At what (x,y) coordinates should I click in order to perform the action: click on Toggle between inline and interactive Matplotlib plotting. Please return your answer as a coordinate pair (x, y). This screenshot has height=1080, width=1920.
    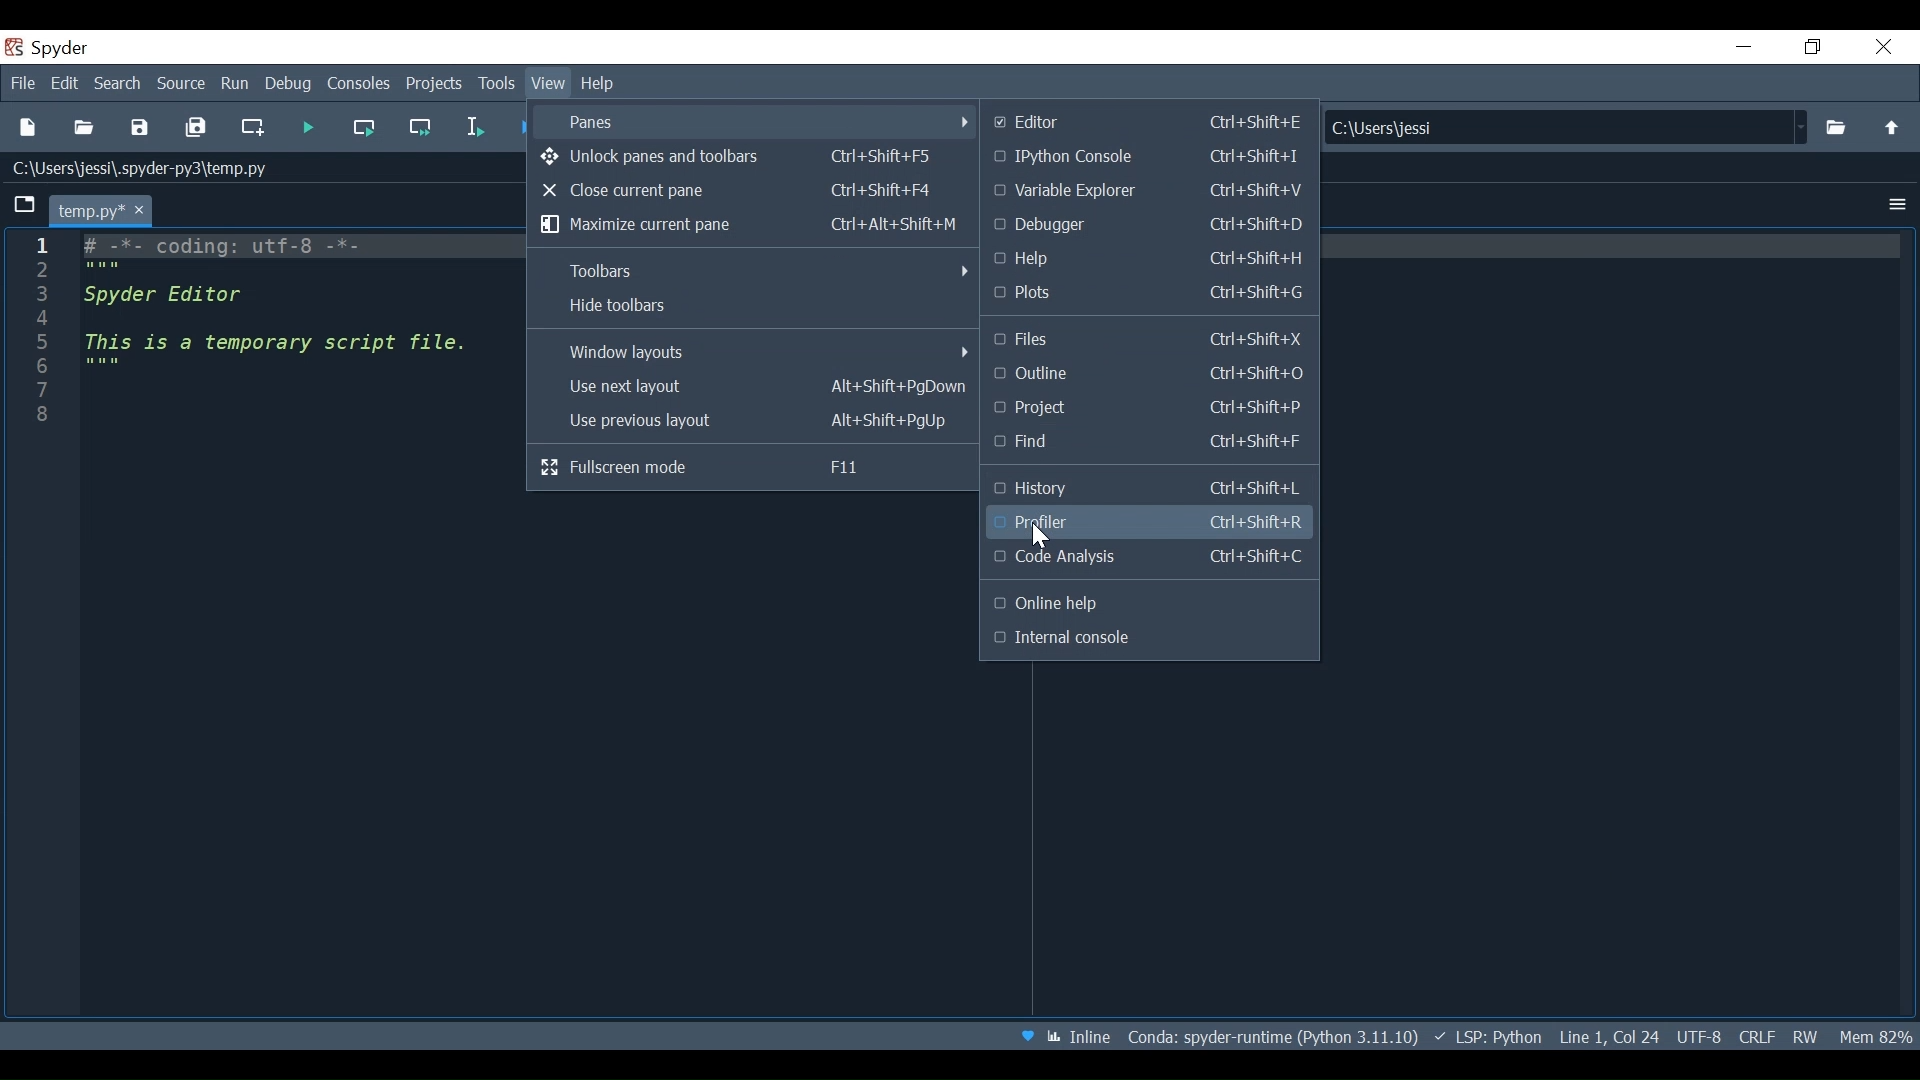
    Looking at the image, I should click on (1077, 1036).